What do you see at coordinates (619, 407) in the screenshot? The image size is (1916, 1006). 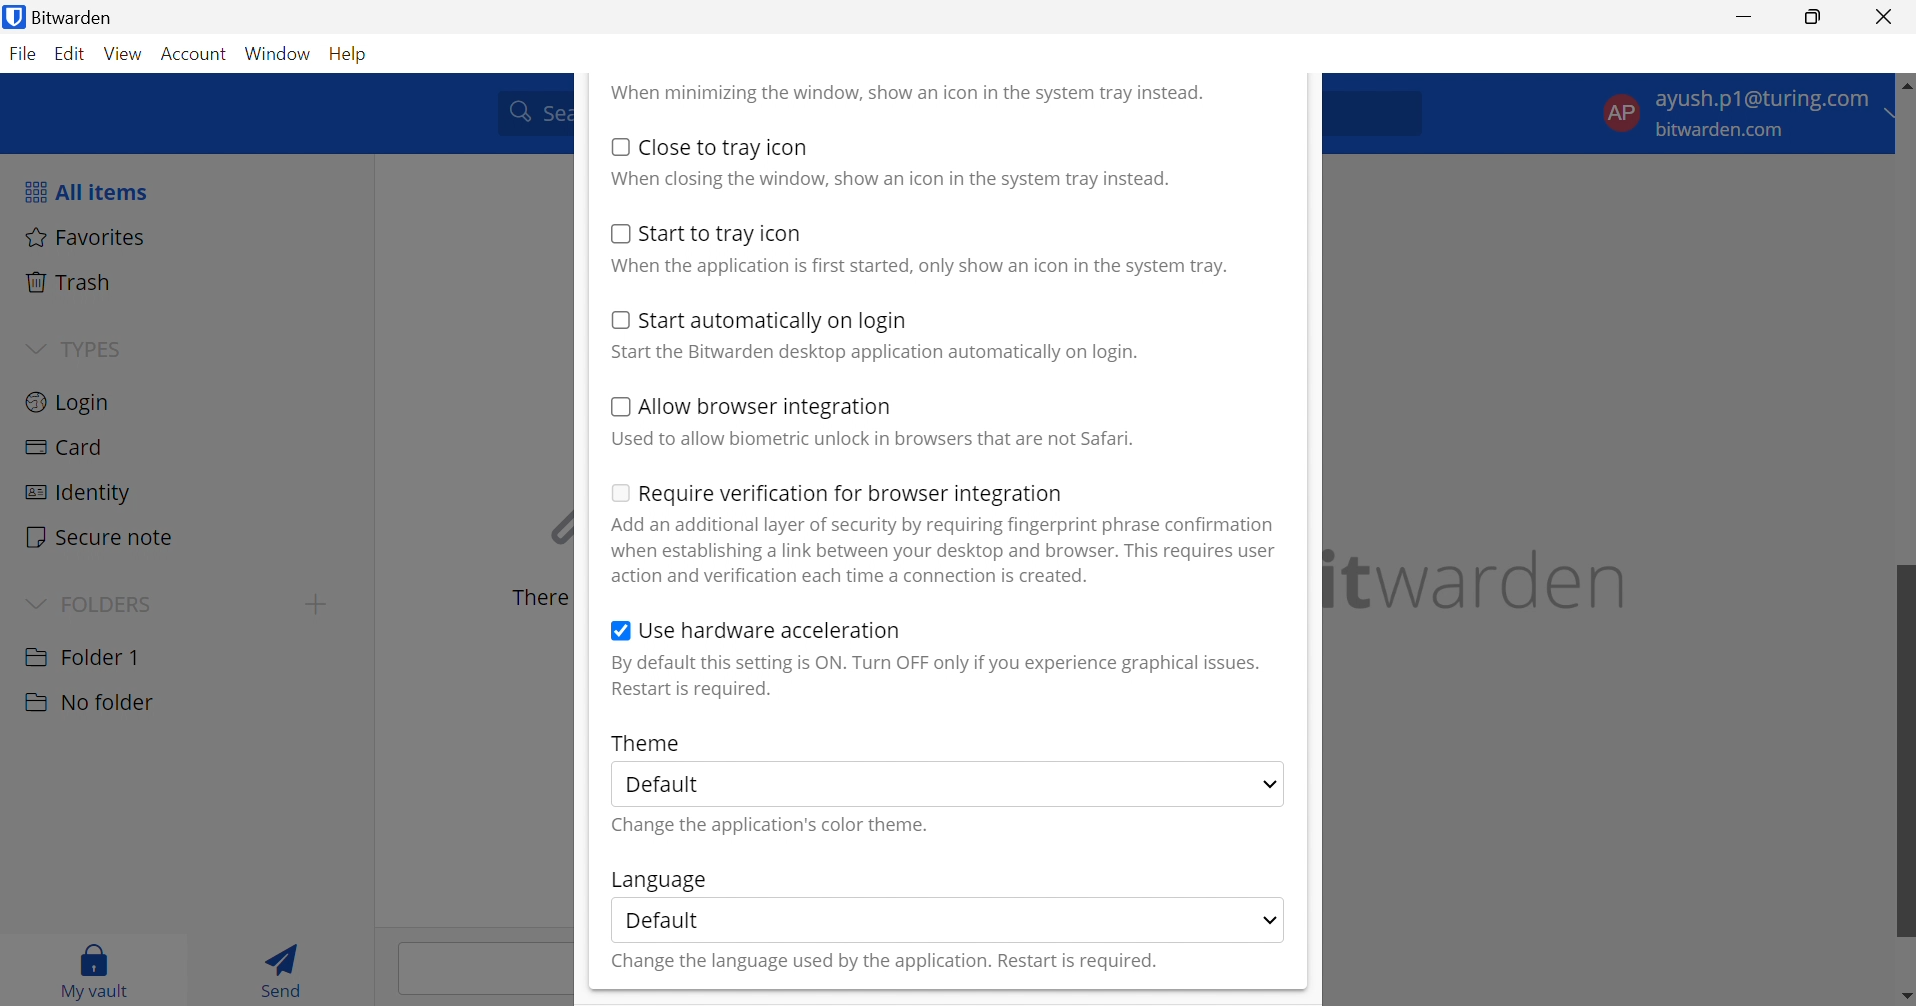 I see `Checkbox` at bounding box center [619, 407].